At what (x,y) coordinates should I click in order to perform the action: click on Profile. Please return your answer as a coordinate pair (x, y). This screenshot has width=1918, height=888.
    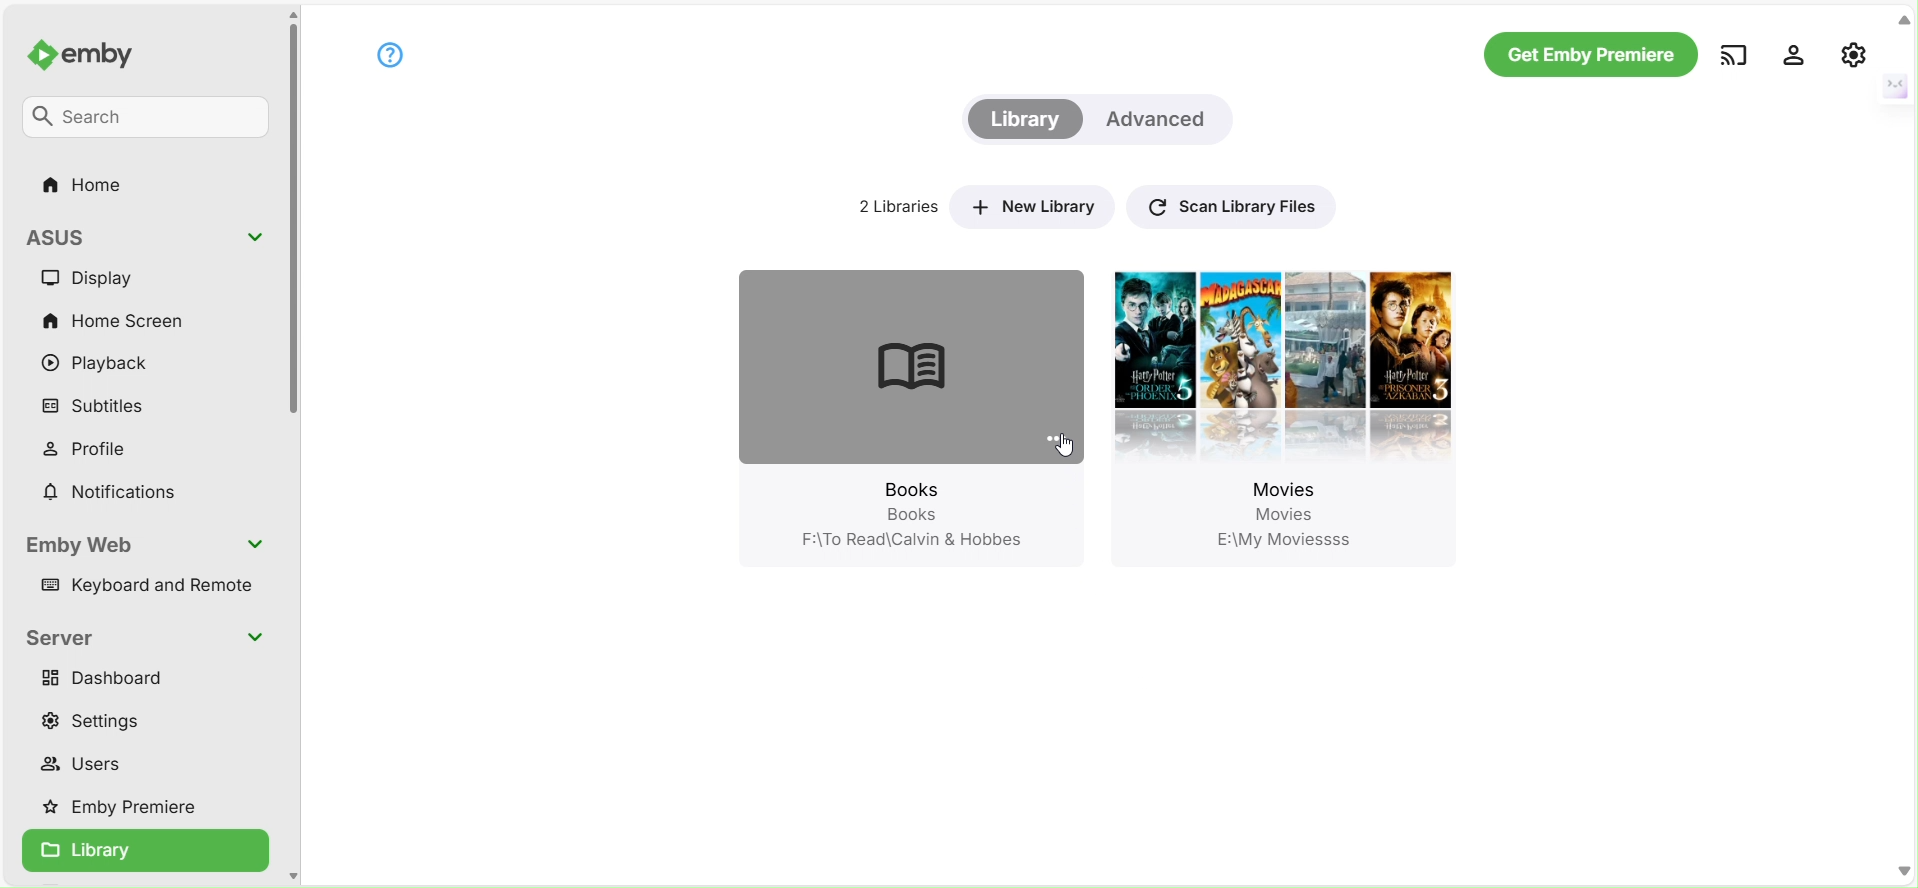
    Looking at the image, I should click on (99, 448).